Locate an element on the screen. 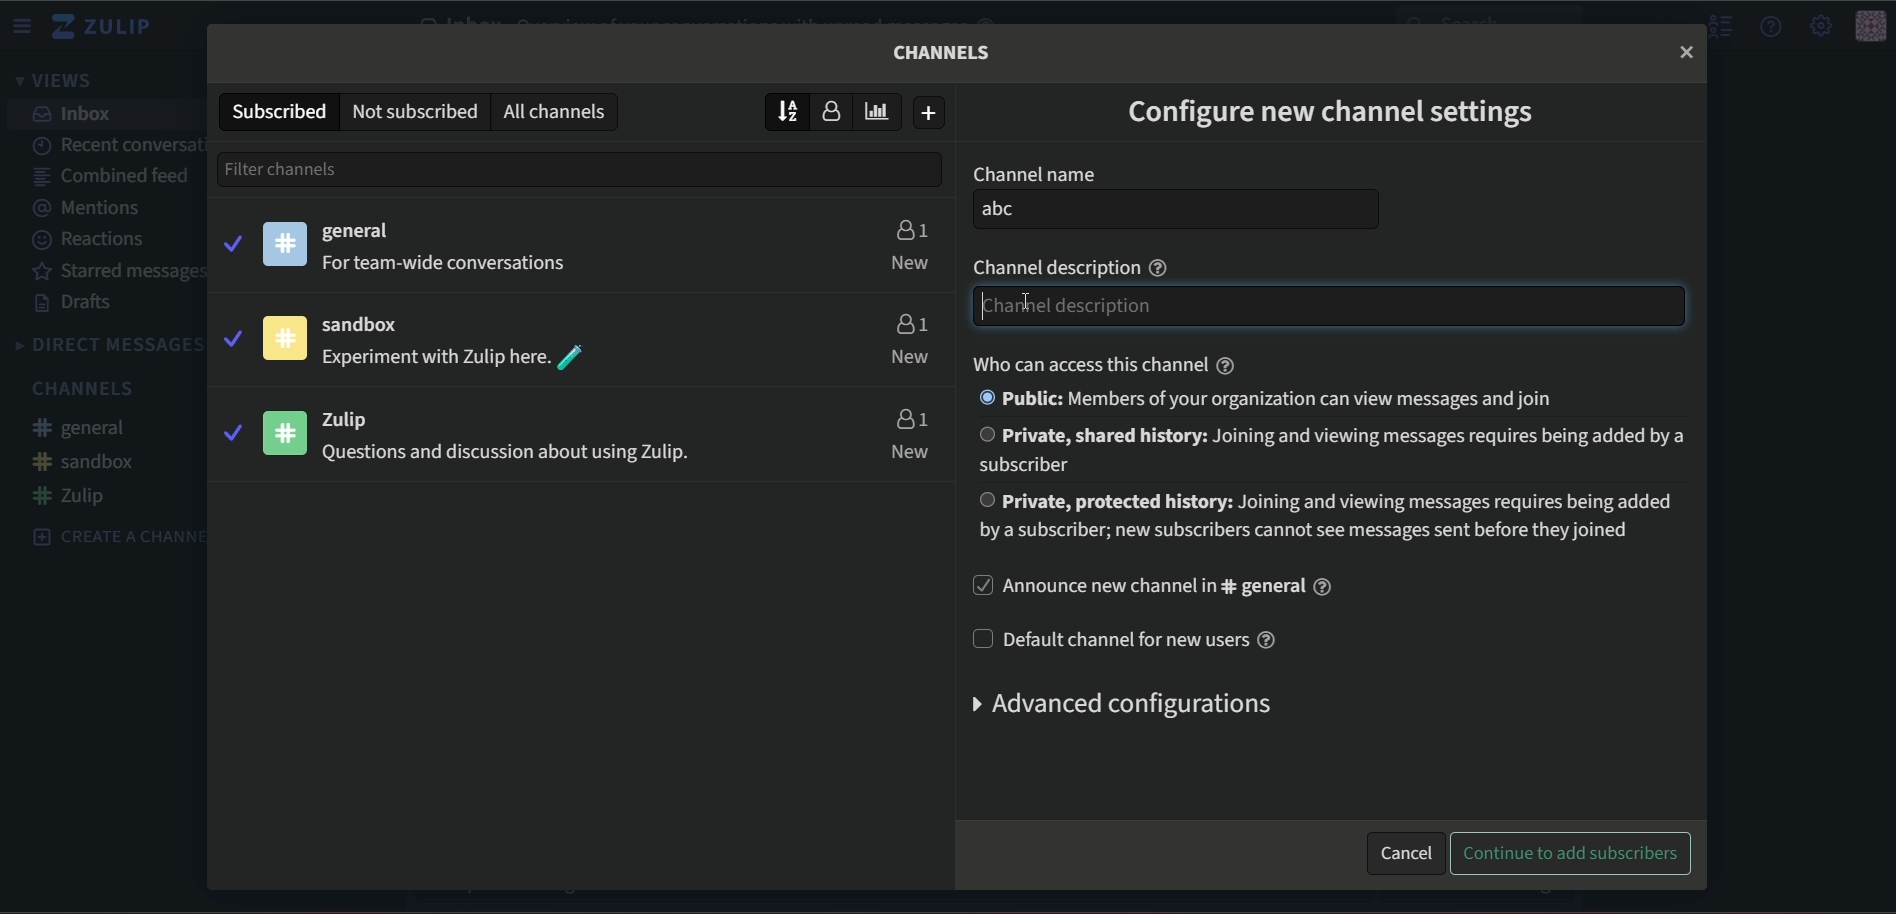  tick is located at coordinates (231, 241).